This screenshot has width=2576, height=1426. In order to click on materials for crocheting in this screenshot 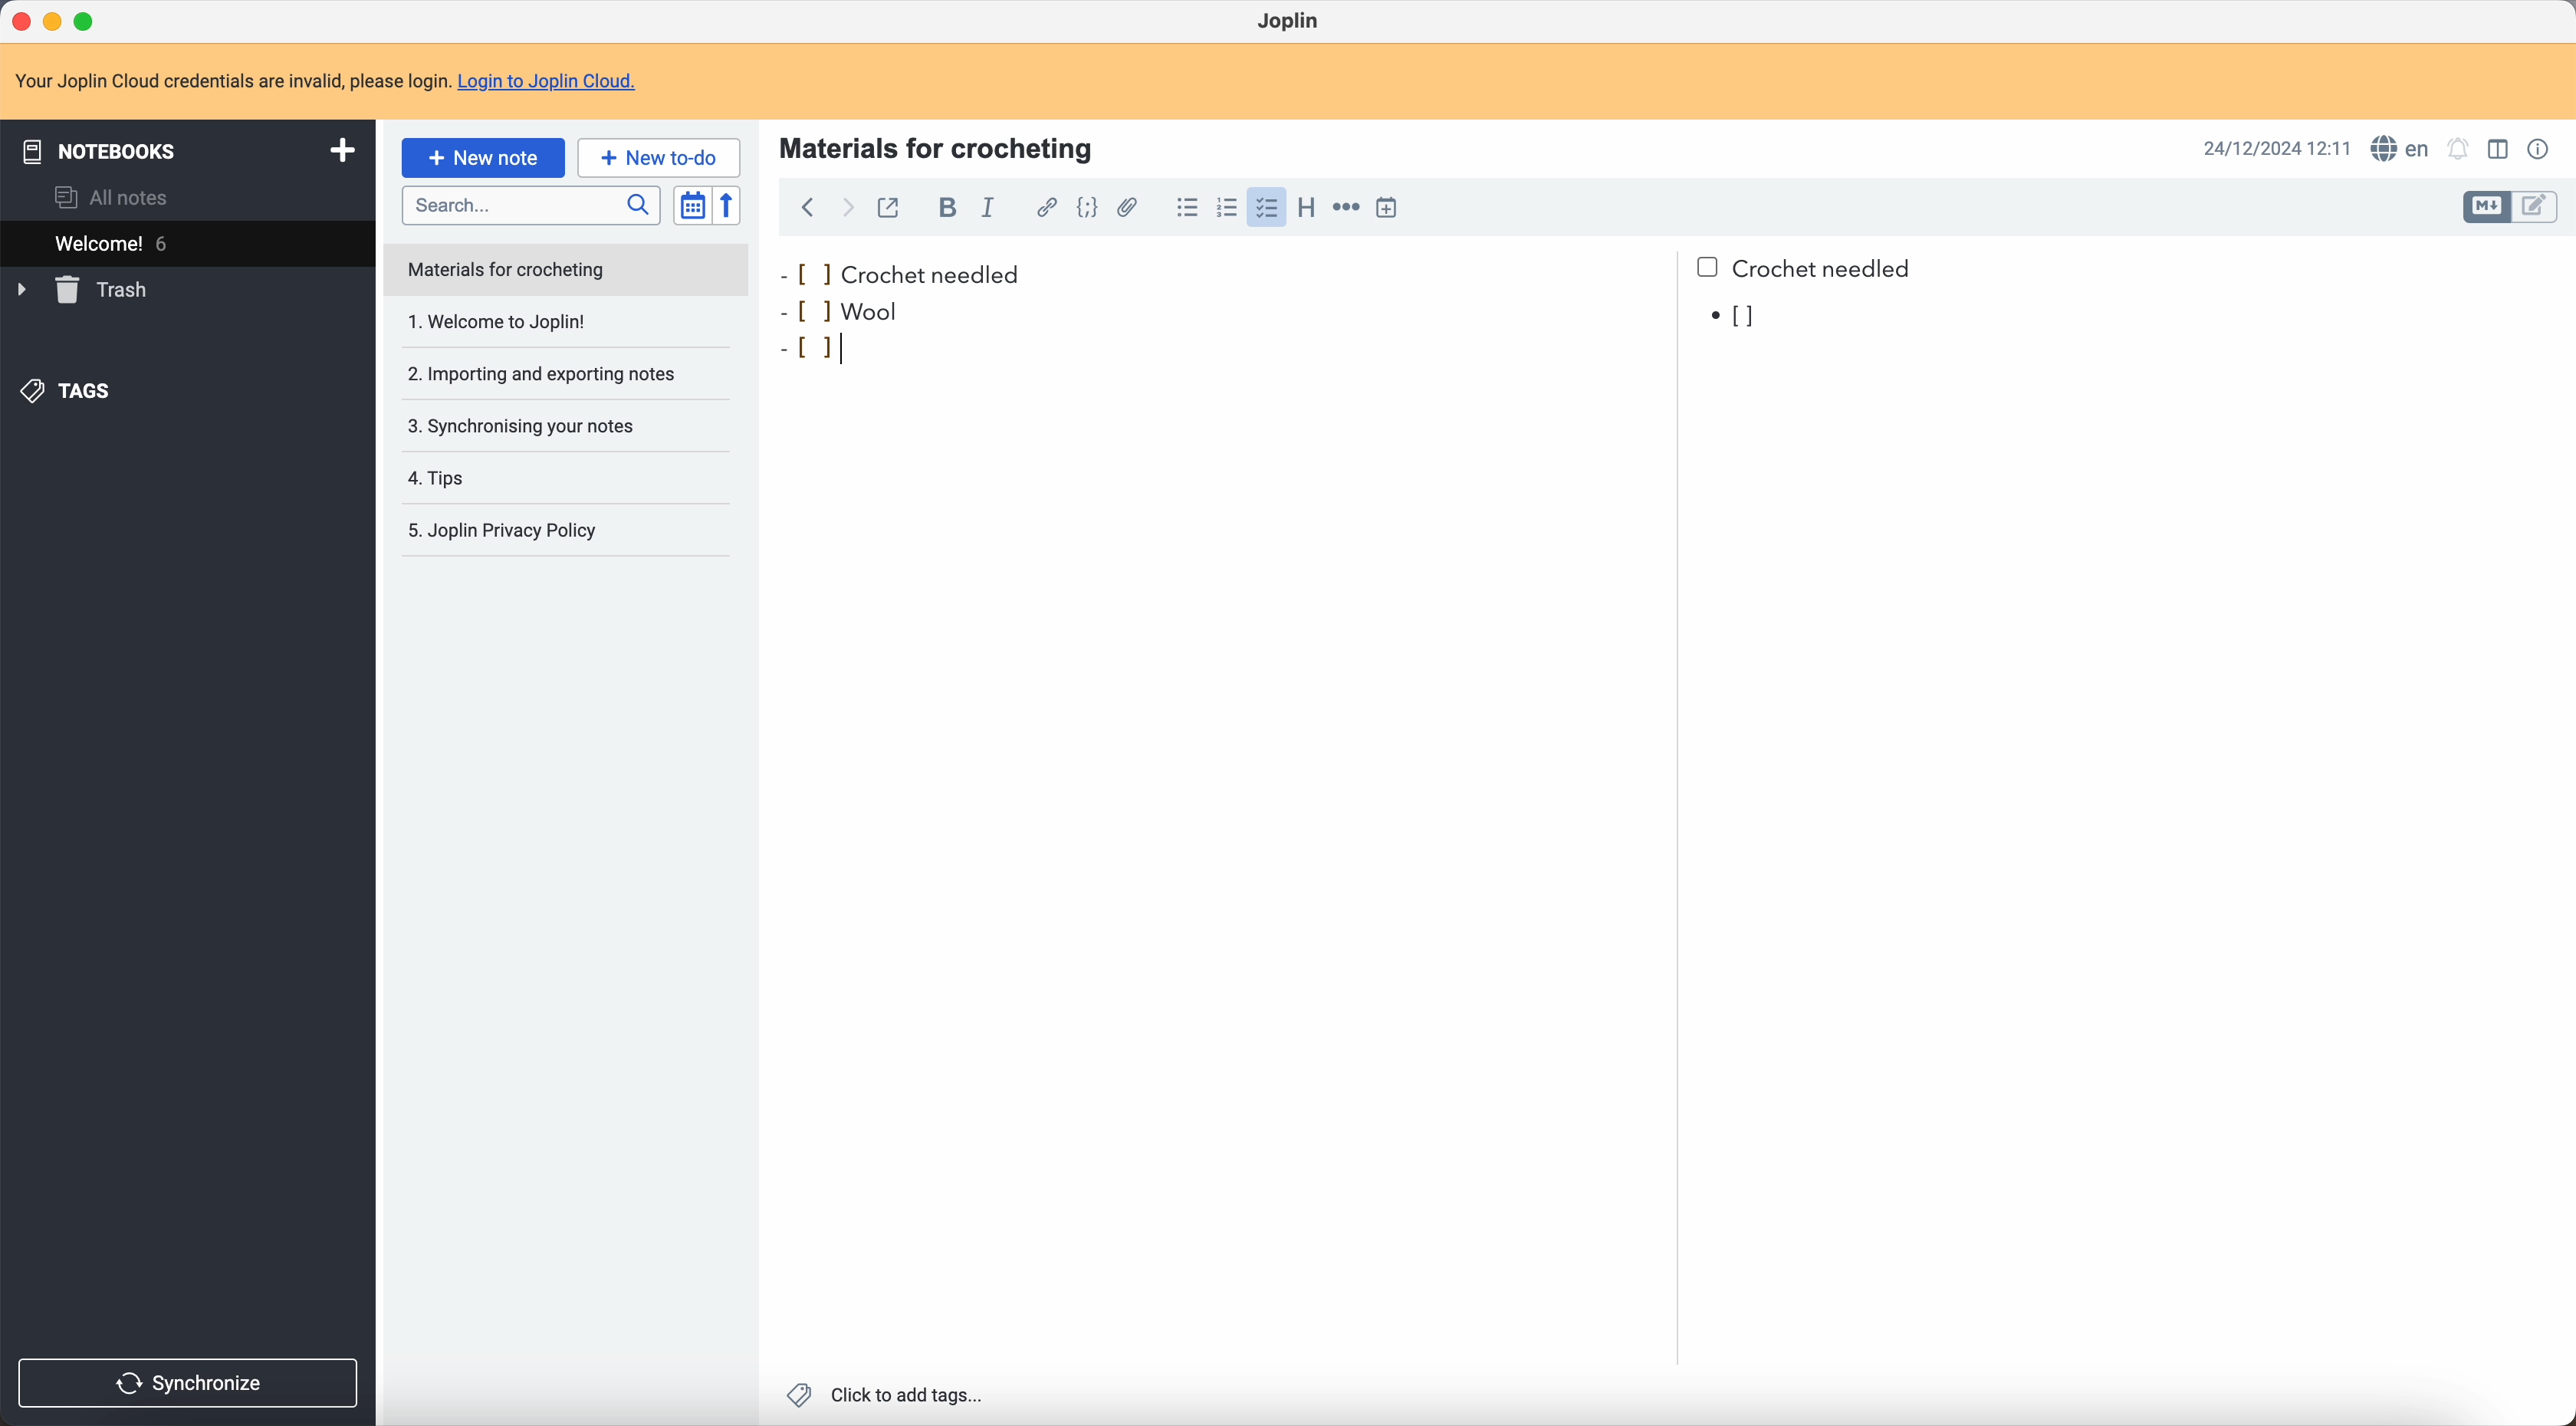, I will do `click(939, 146)`.